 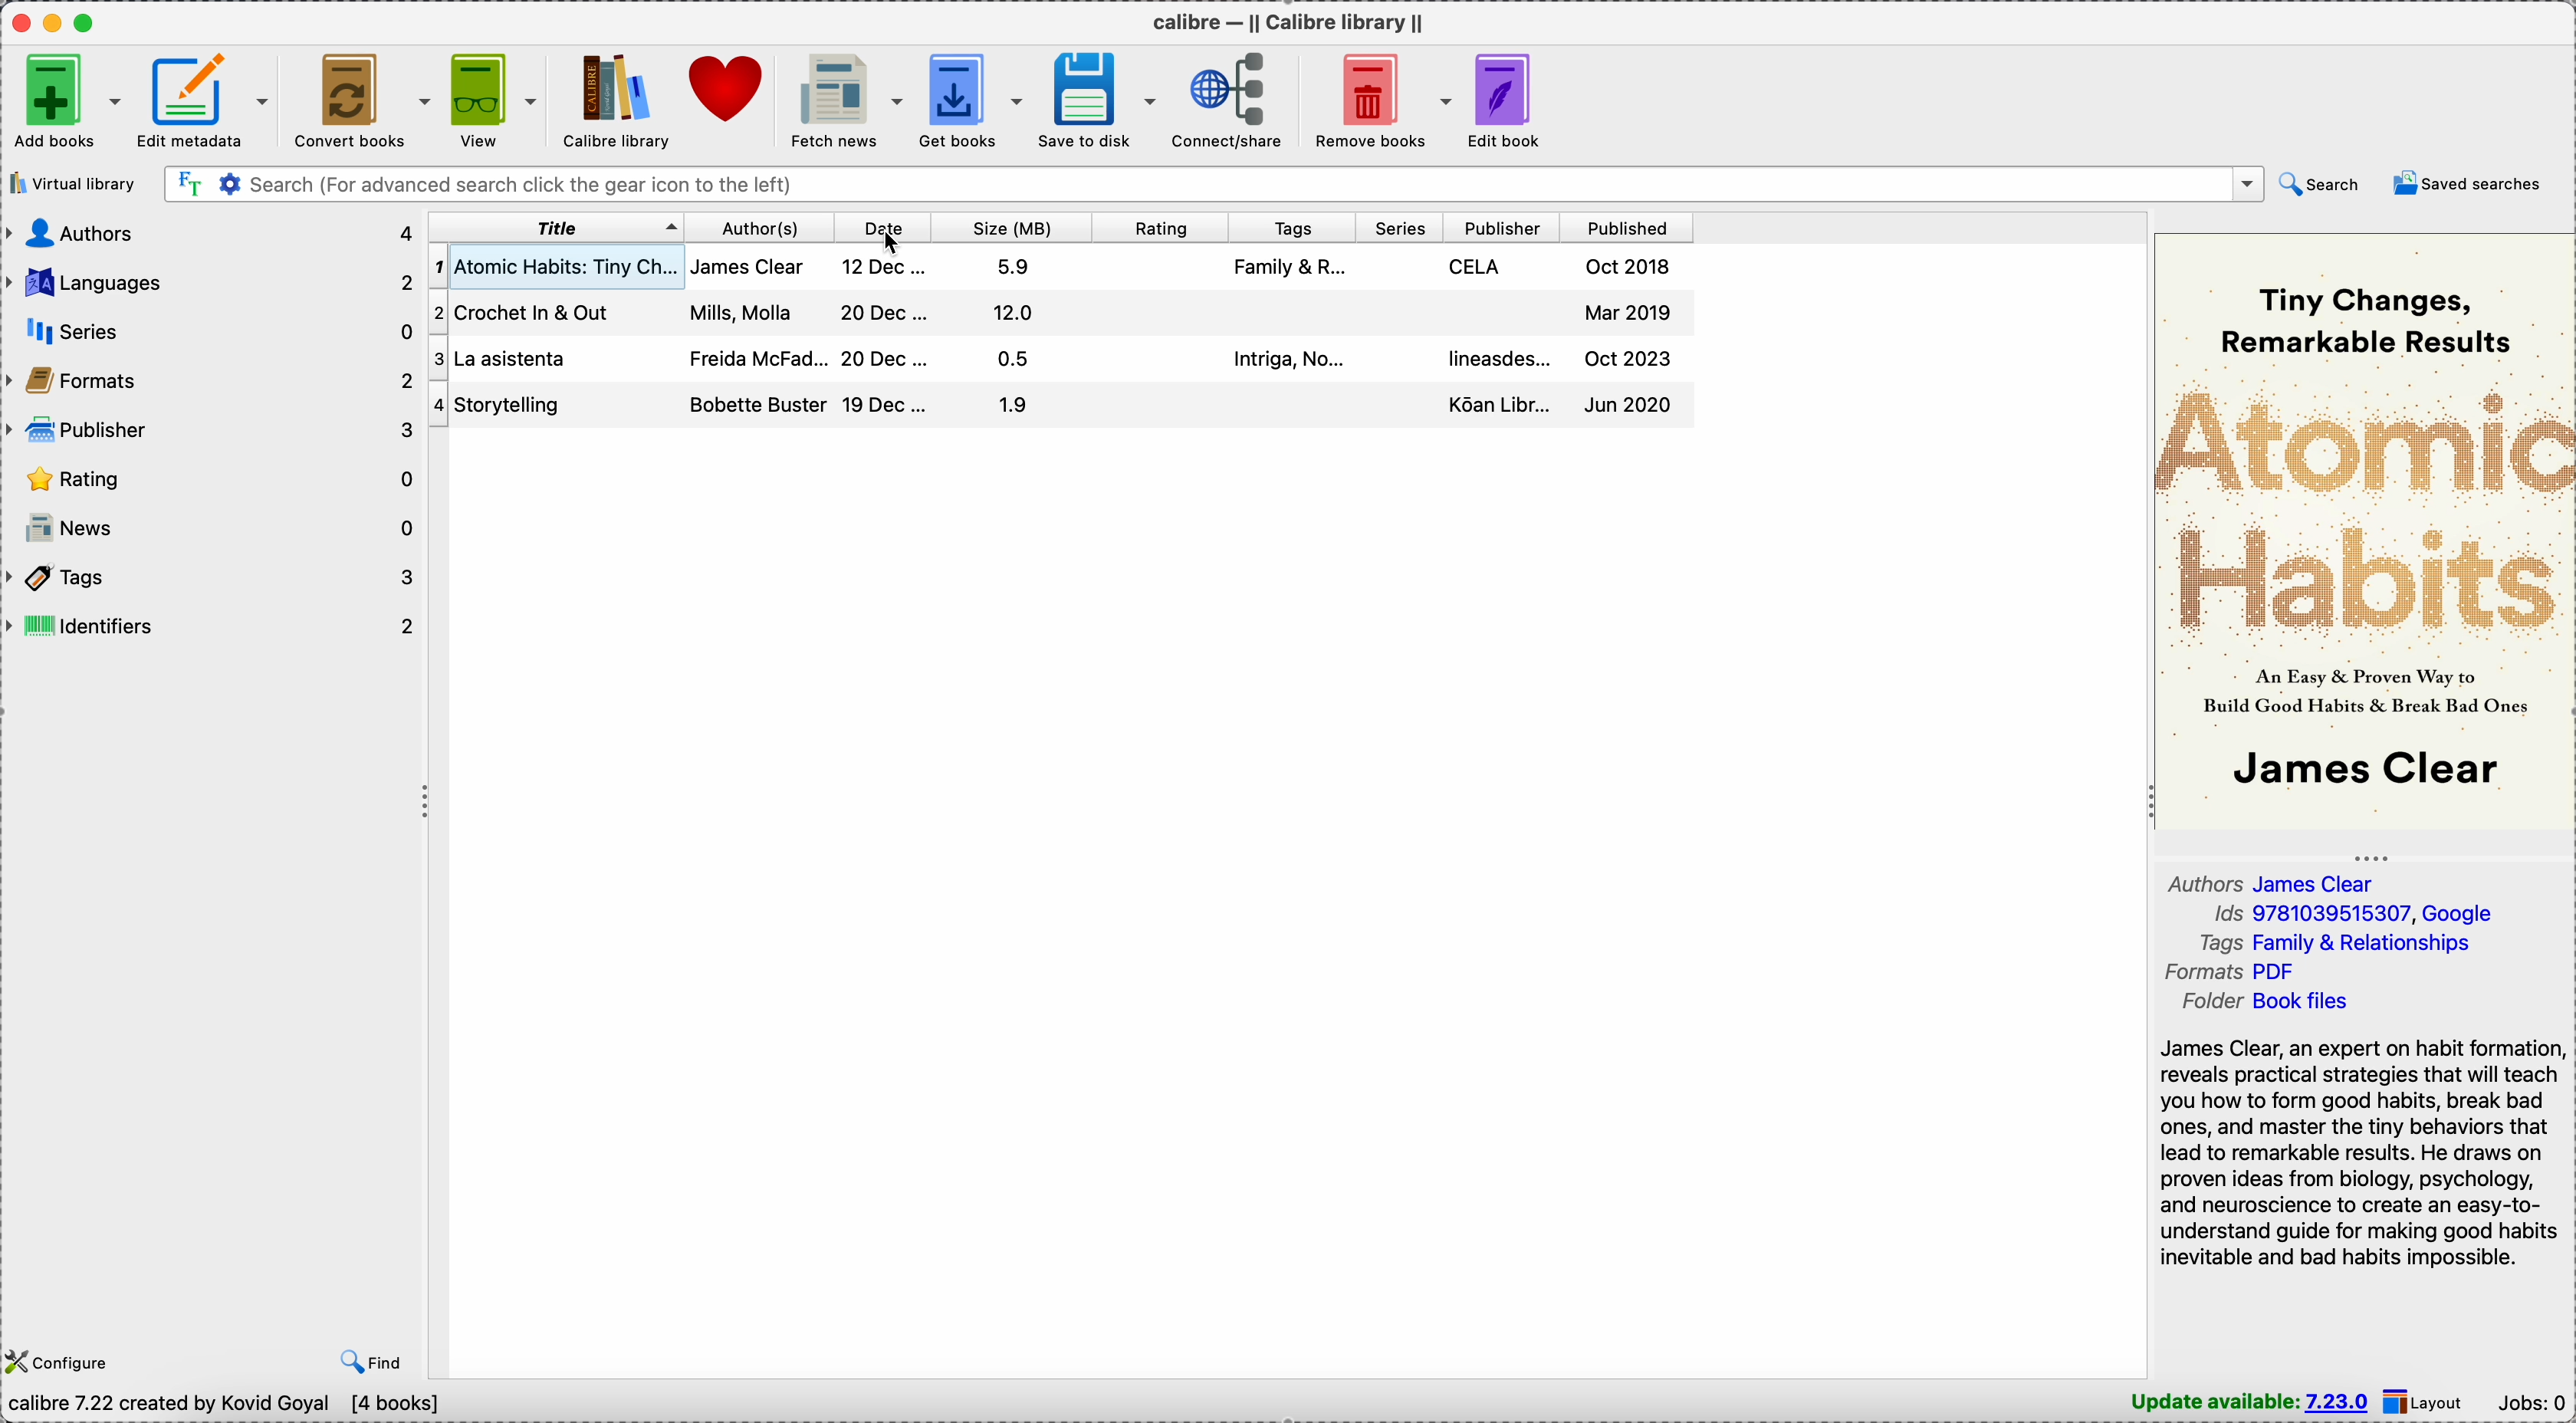 I want to click on rating, so click(x=213, y=479).